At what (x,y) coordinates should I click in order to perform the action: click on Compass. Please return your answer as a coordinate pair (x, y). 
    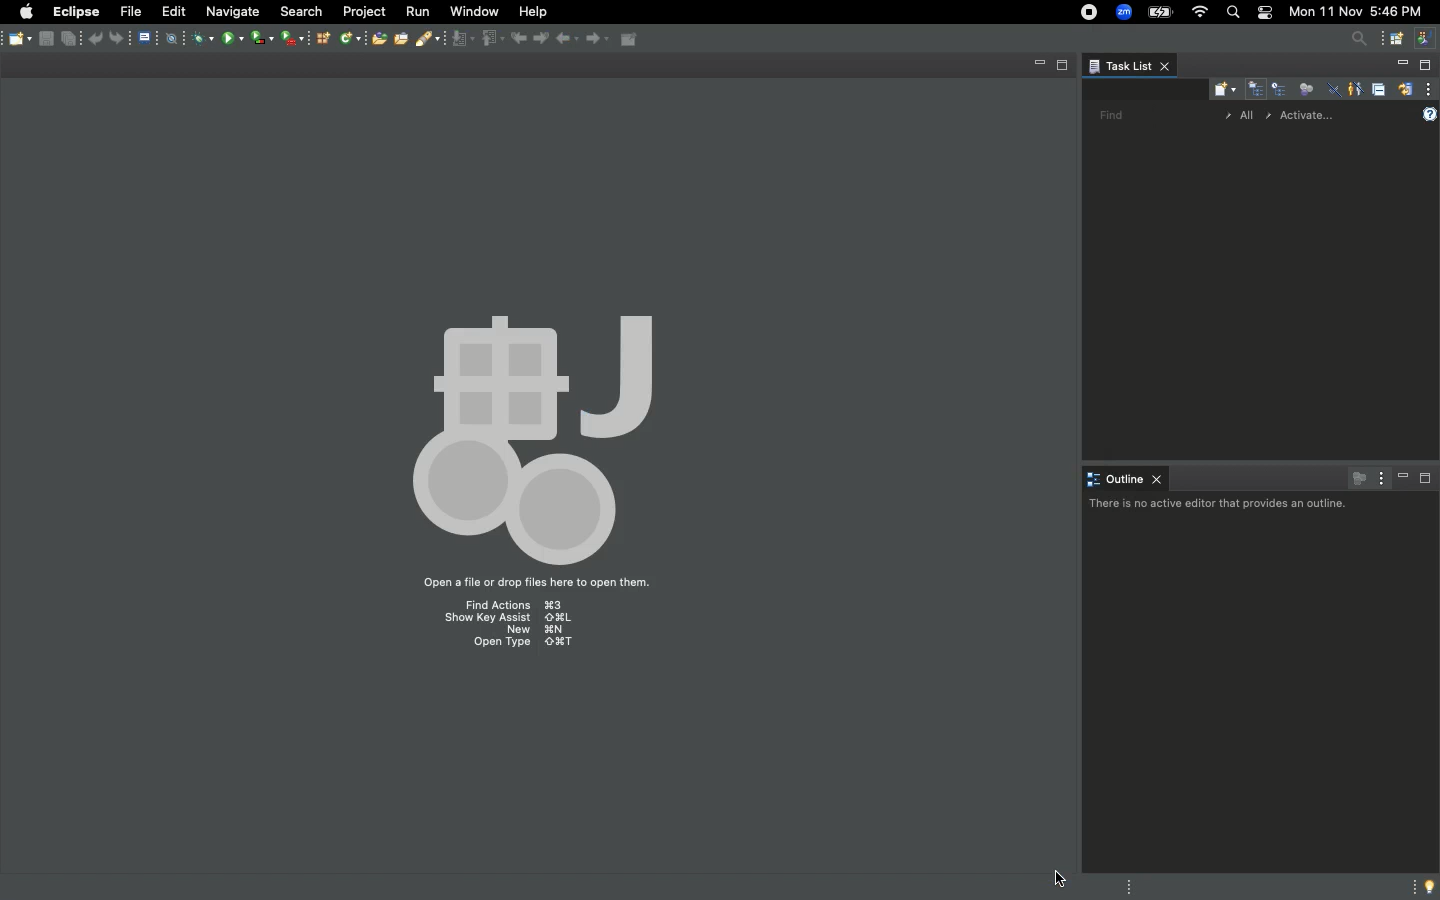
    Looking at the image, I should click on (176, 38).